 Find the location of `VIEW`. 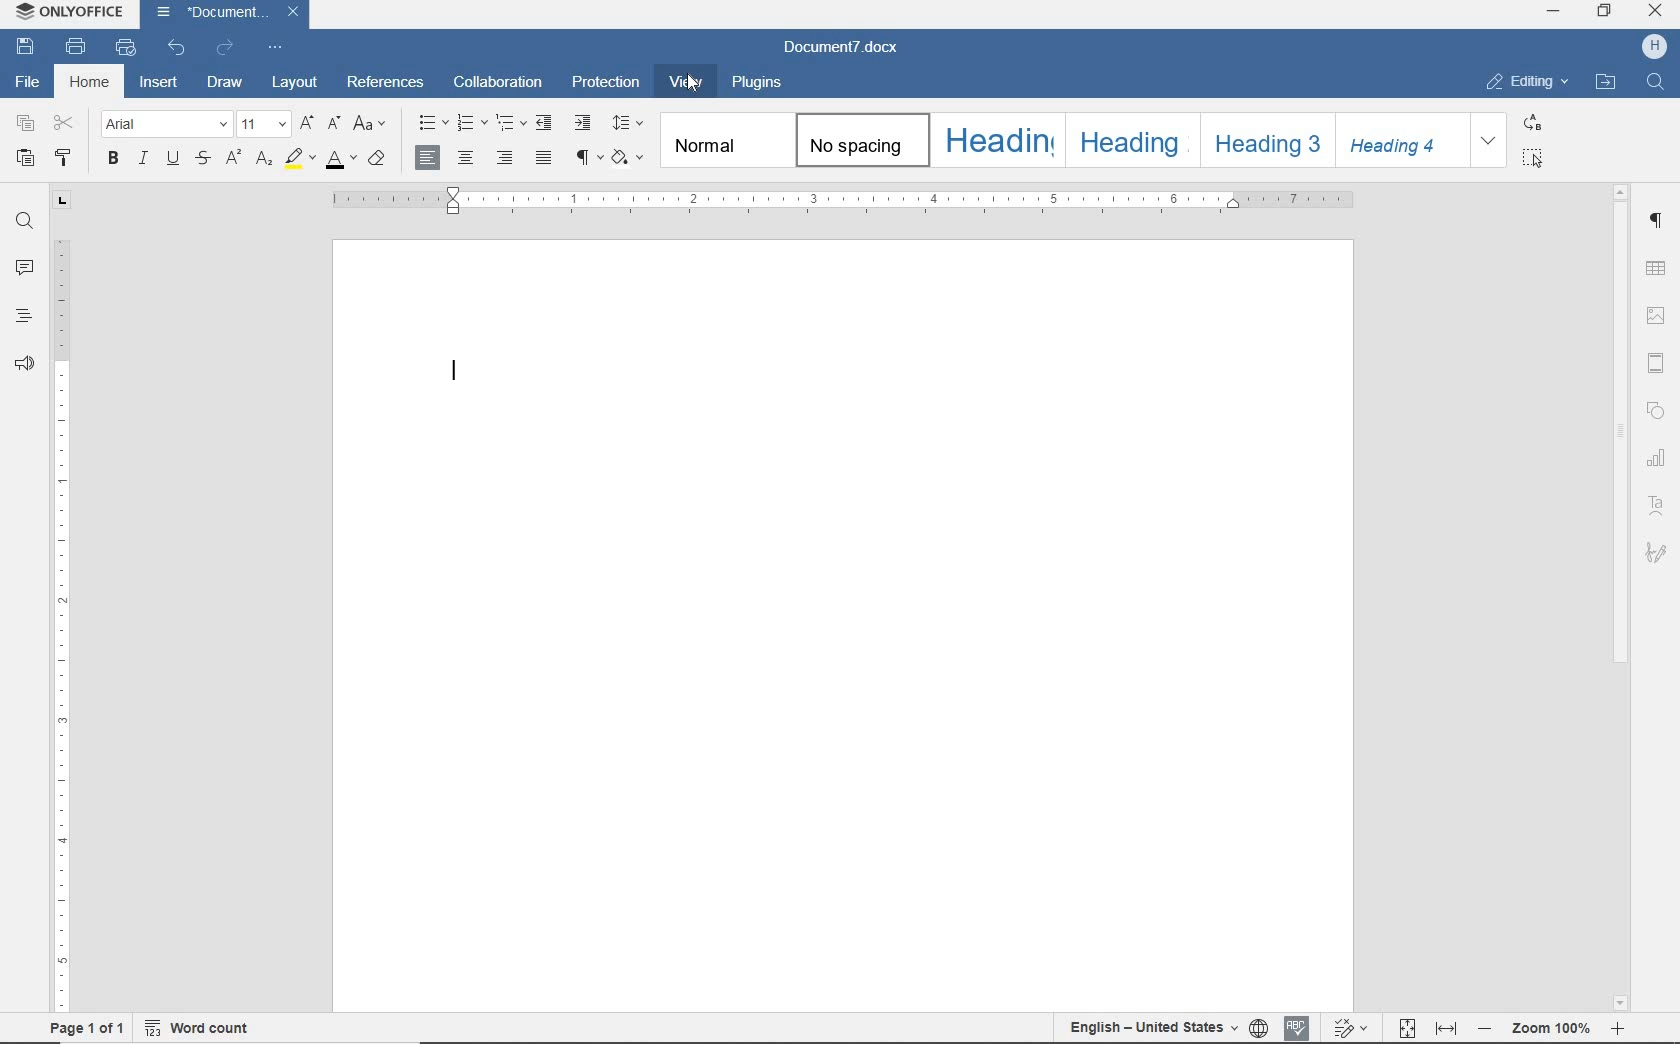

VIEW is located at coordinates (686, 84).